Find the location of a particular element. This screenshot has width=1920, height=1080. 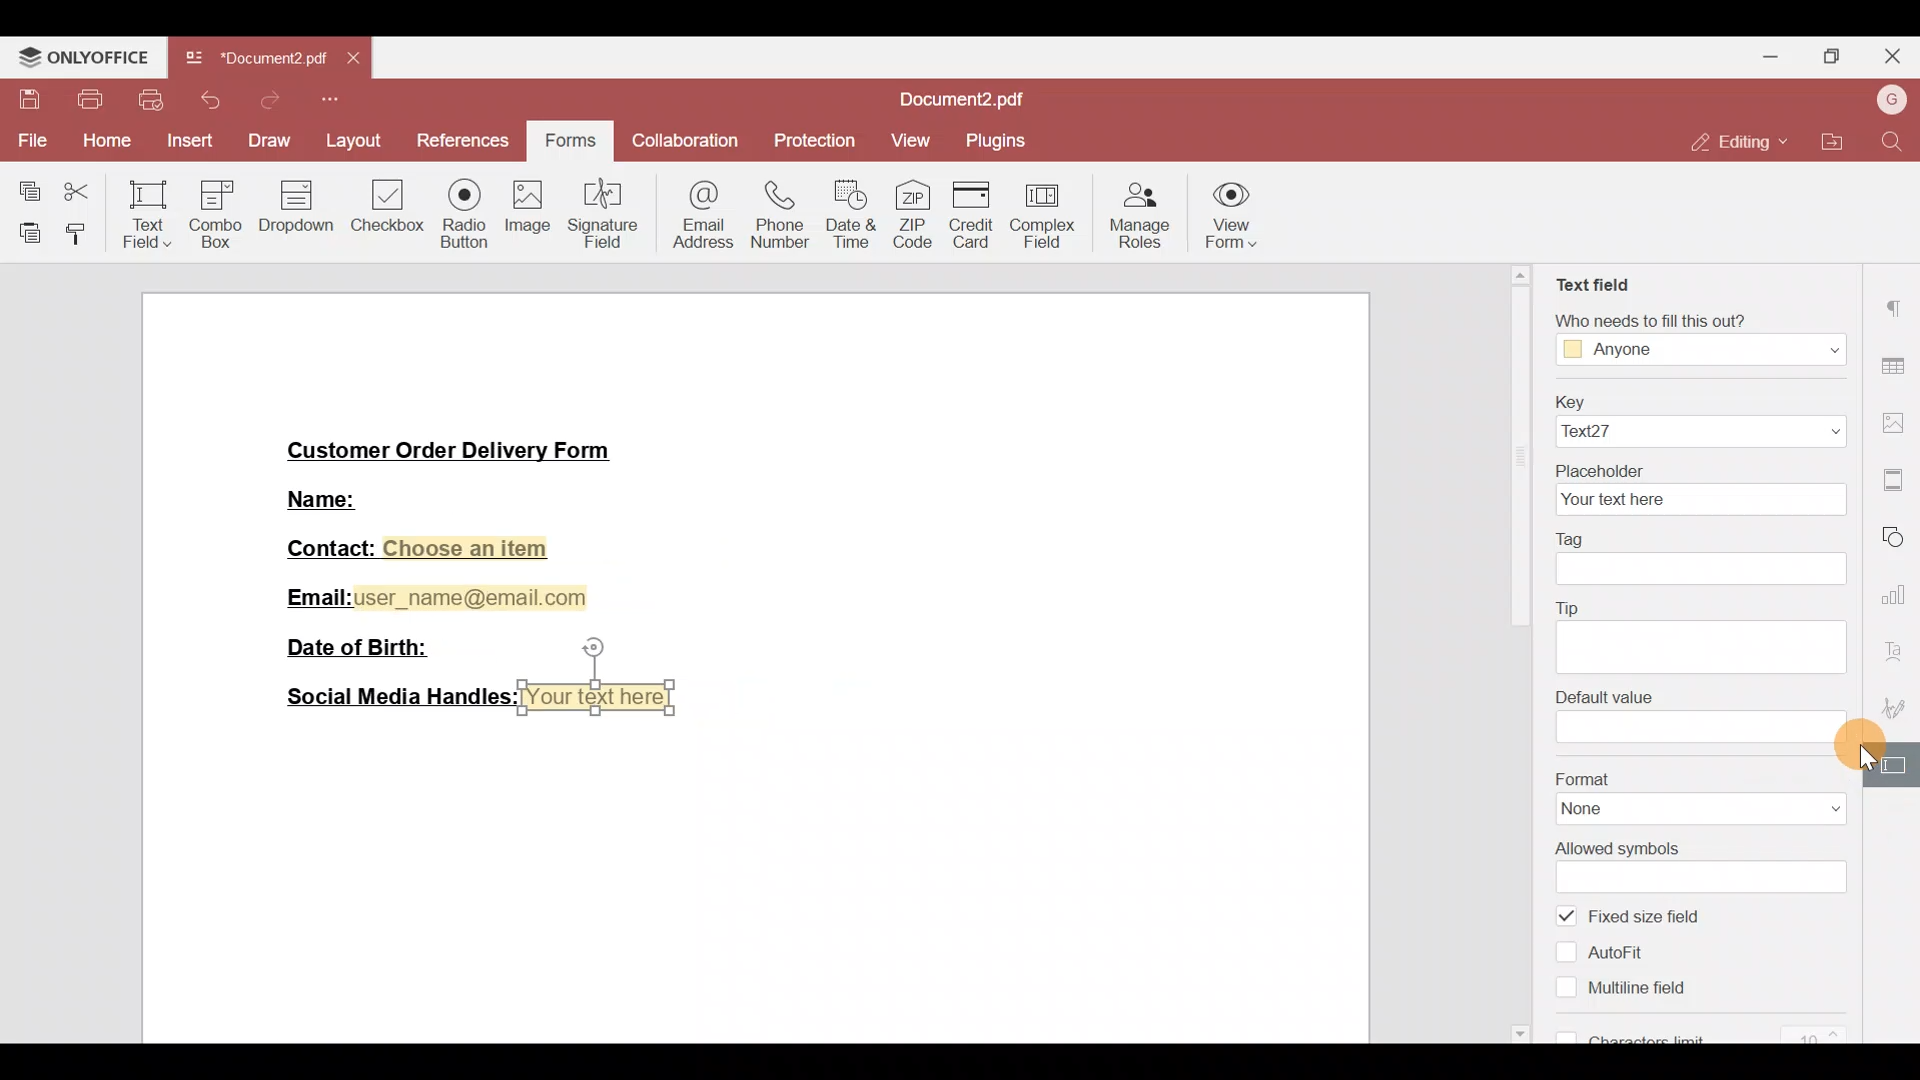

Redo is located at coordinates (267, 100).